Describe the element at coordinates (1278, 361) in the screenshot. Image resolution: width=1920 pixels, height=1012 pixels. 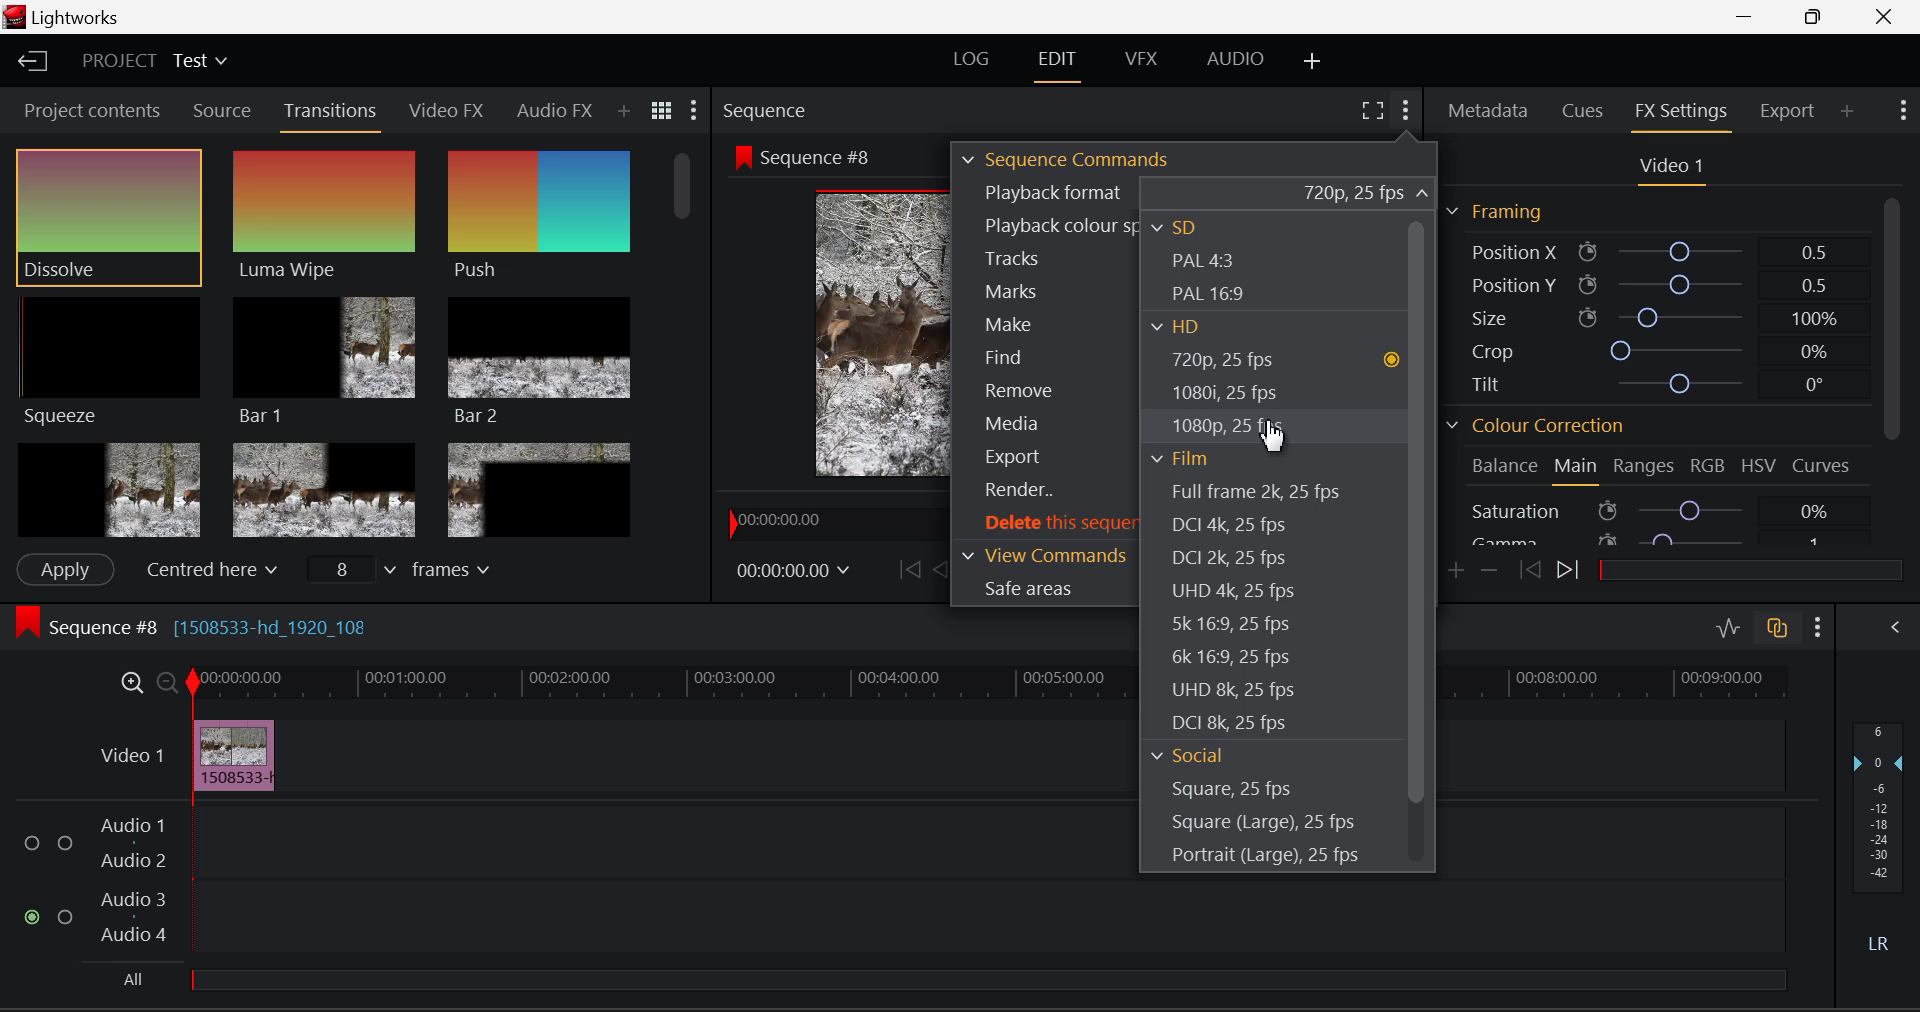
I see `720p, 25 fps` at that location.